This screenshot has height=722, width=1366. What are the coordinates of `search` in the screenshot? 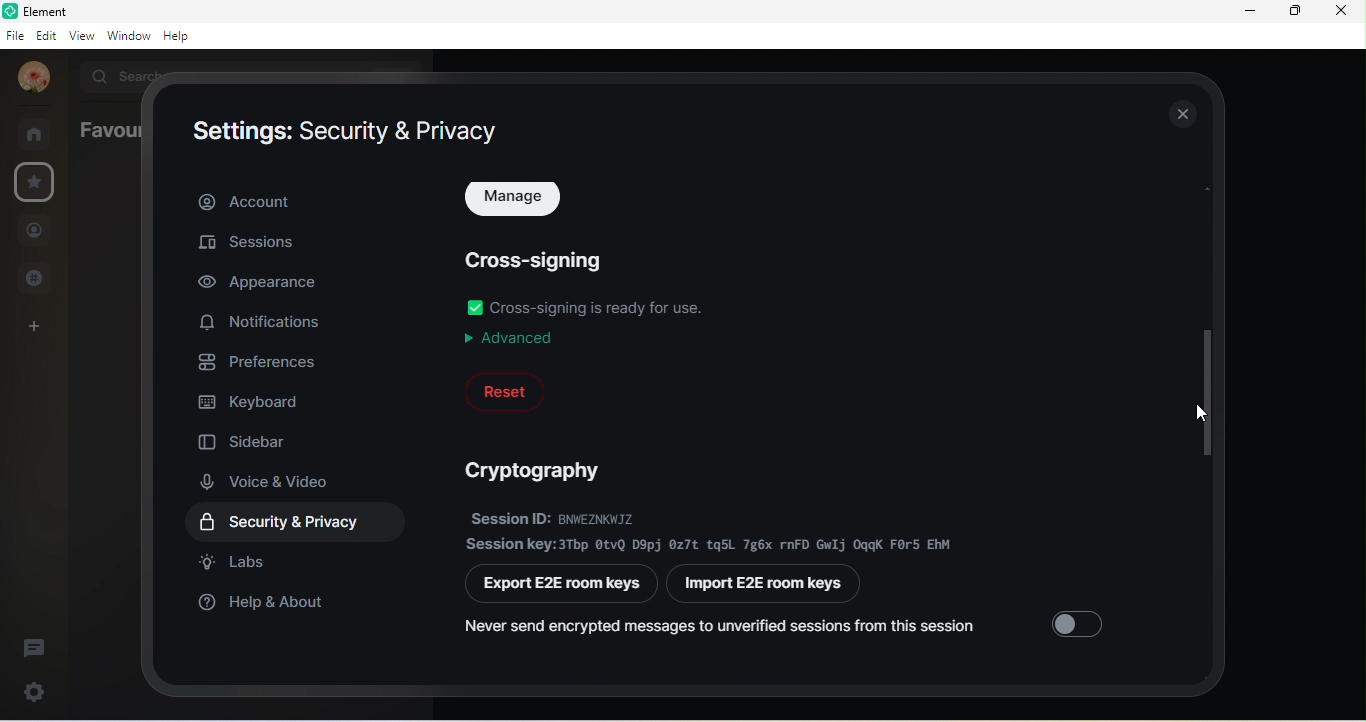 It's located at (129, 75).